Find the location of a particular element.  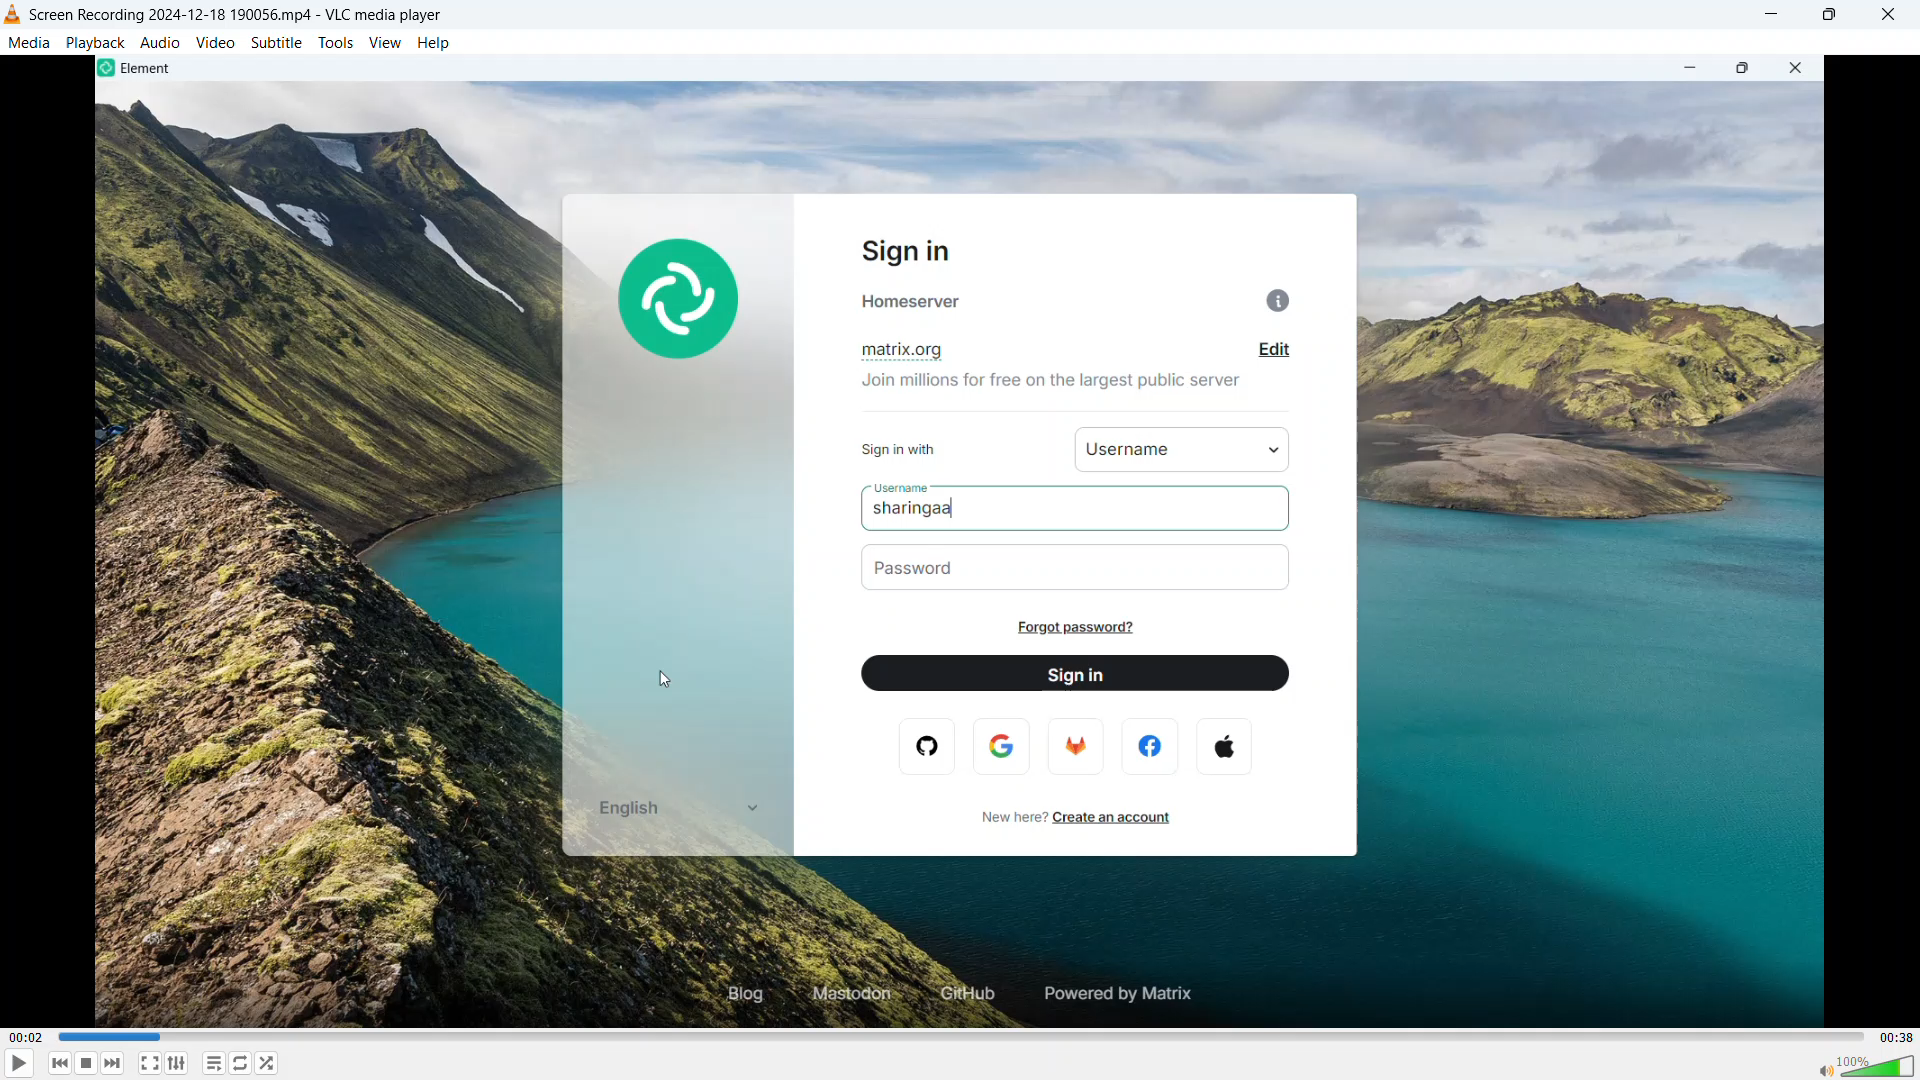

Video  is located at coordinates (215, 43).